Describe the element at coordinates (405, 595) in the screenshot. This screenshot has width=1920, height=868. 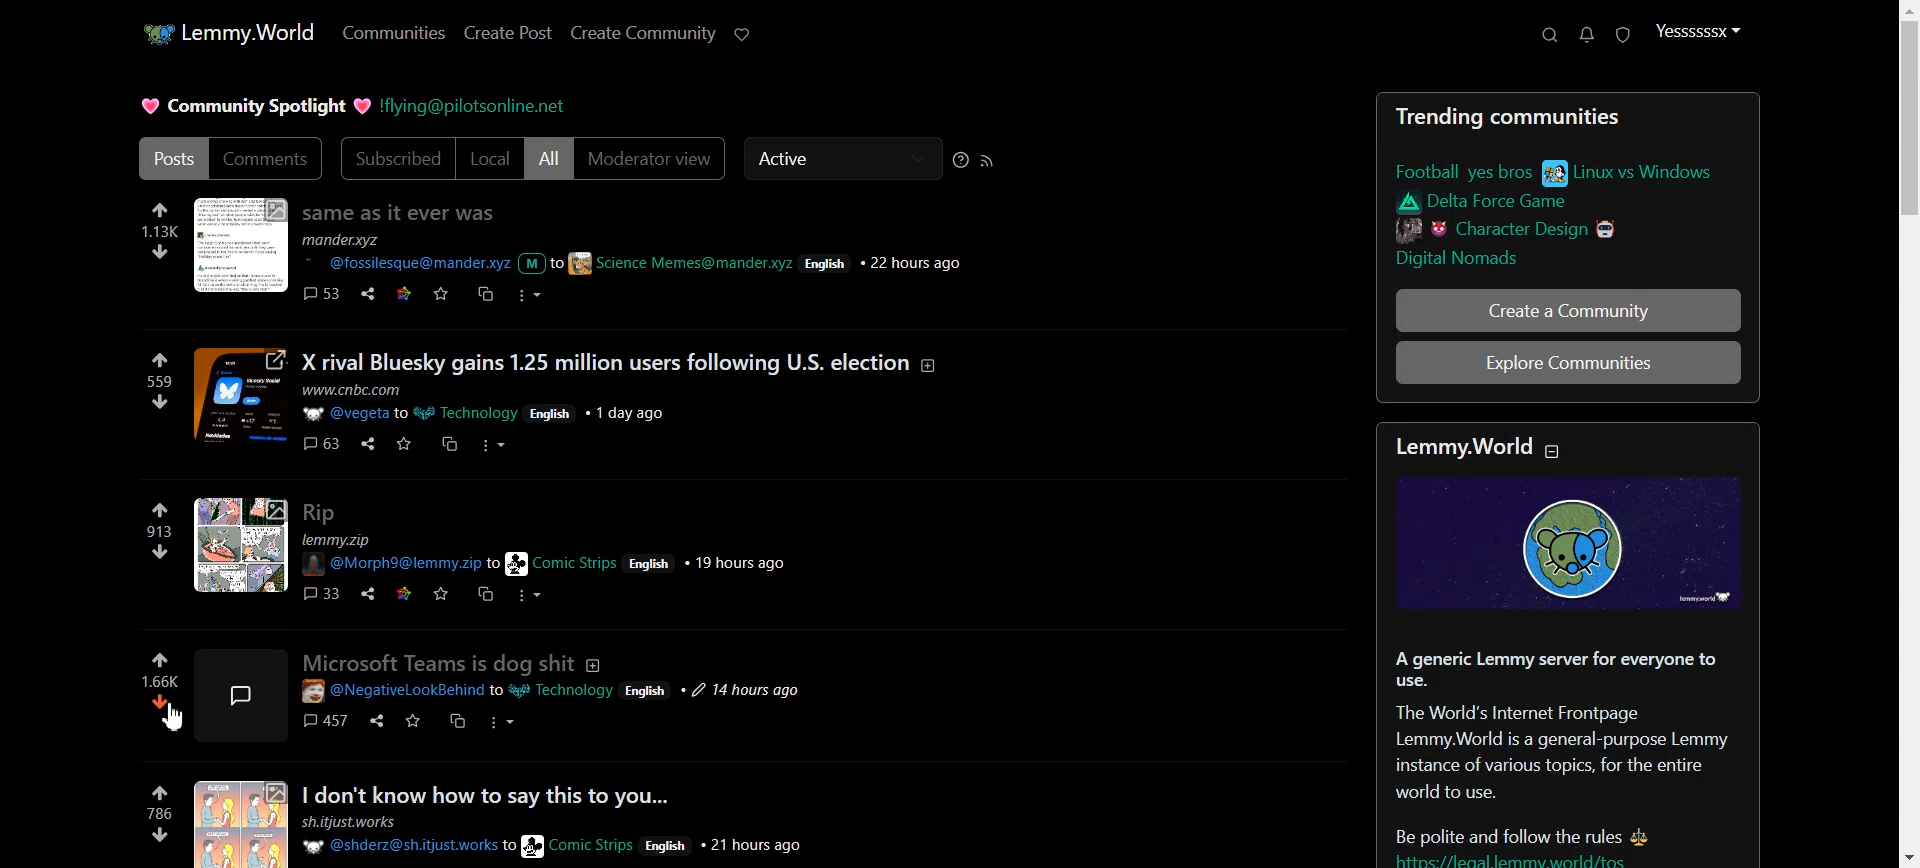
I see `link` at that location.